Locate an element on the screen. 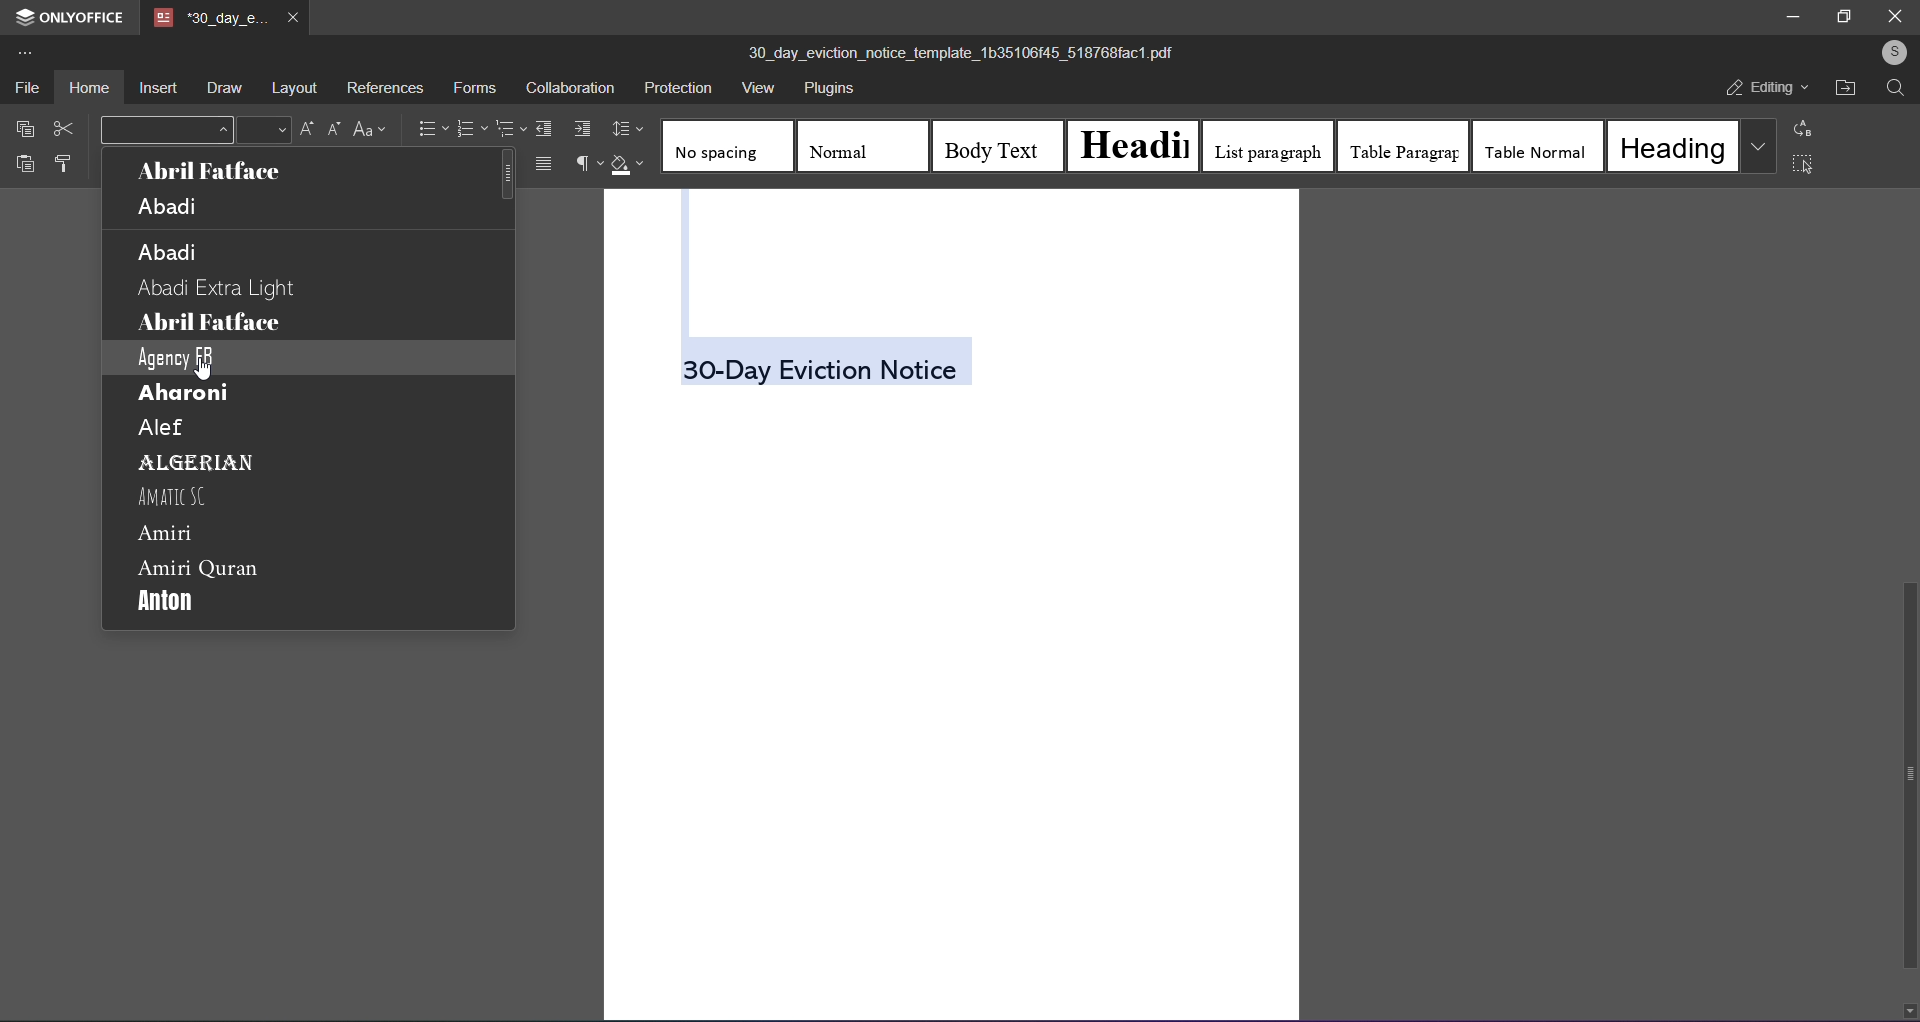 The width and height of the screenshot is (1920, 1022). down is located at coordinates (1908, 1008).